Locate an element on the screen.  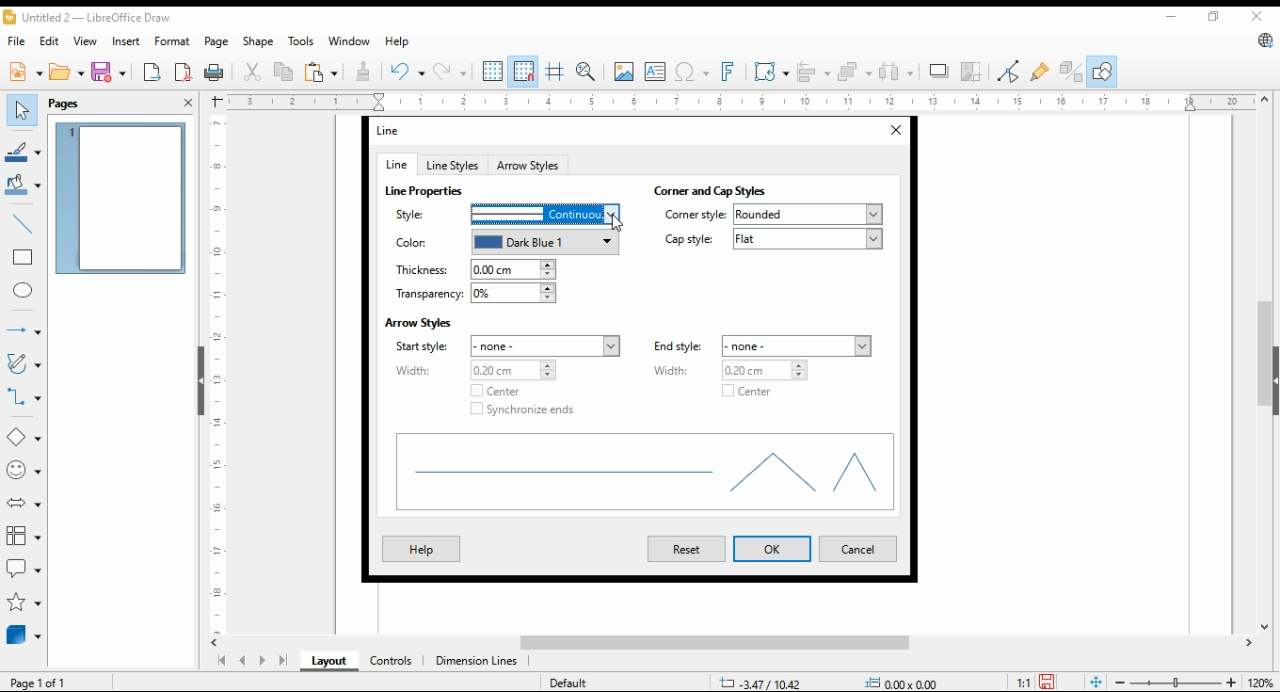
last page is located at coordinates (282, 662).